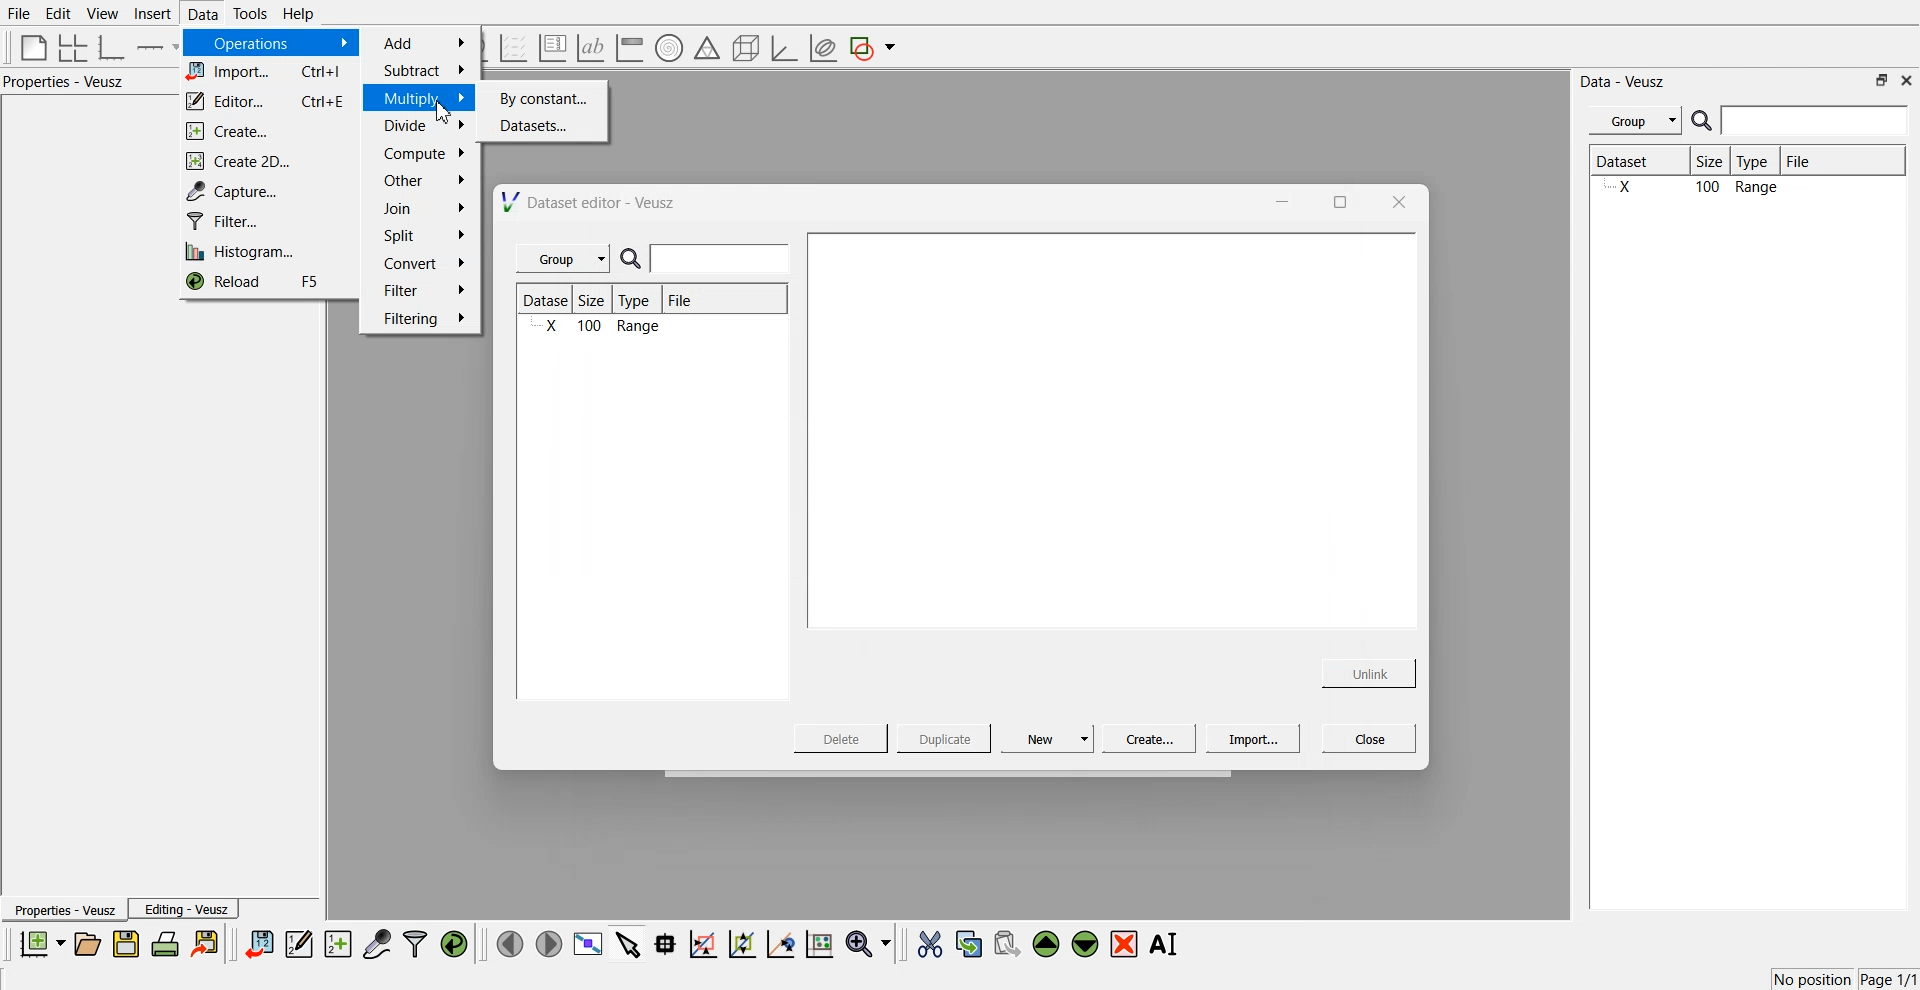 The image size is (1920, 990). I want to click on polar graph, so click(668, 50).